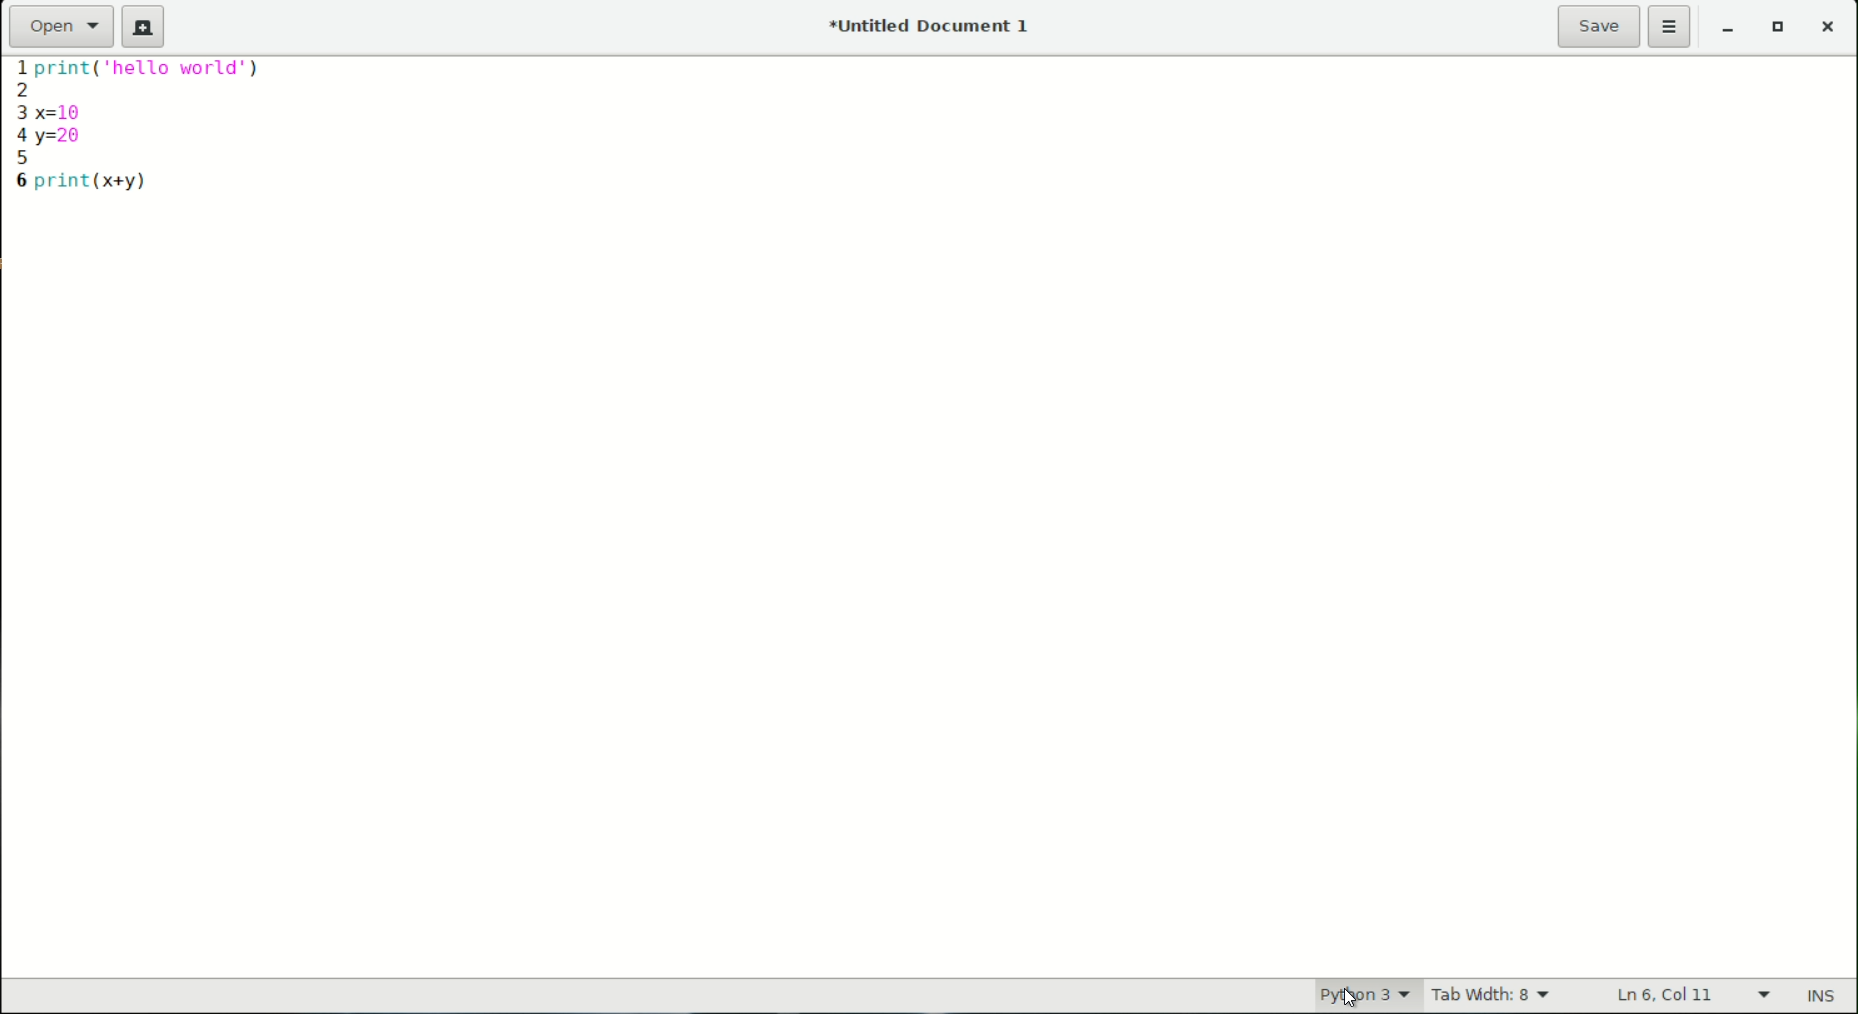 The image size is (1858, 1014). I want to click on cursor, so click(1347, 994).